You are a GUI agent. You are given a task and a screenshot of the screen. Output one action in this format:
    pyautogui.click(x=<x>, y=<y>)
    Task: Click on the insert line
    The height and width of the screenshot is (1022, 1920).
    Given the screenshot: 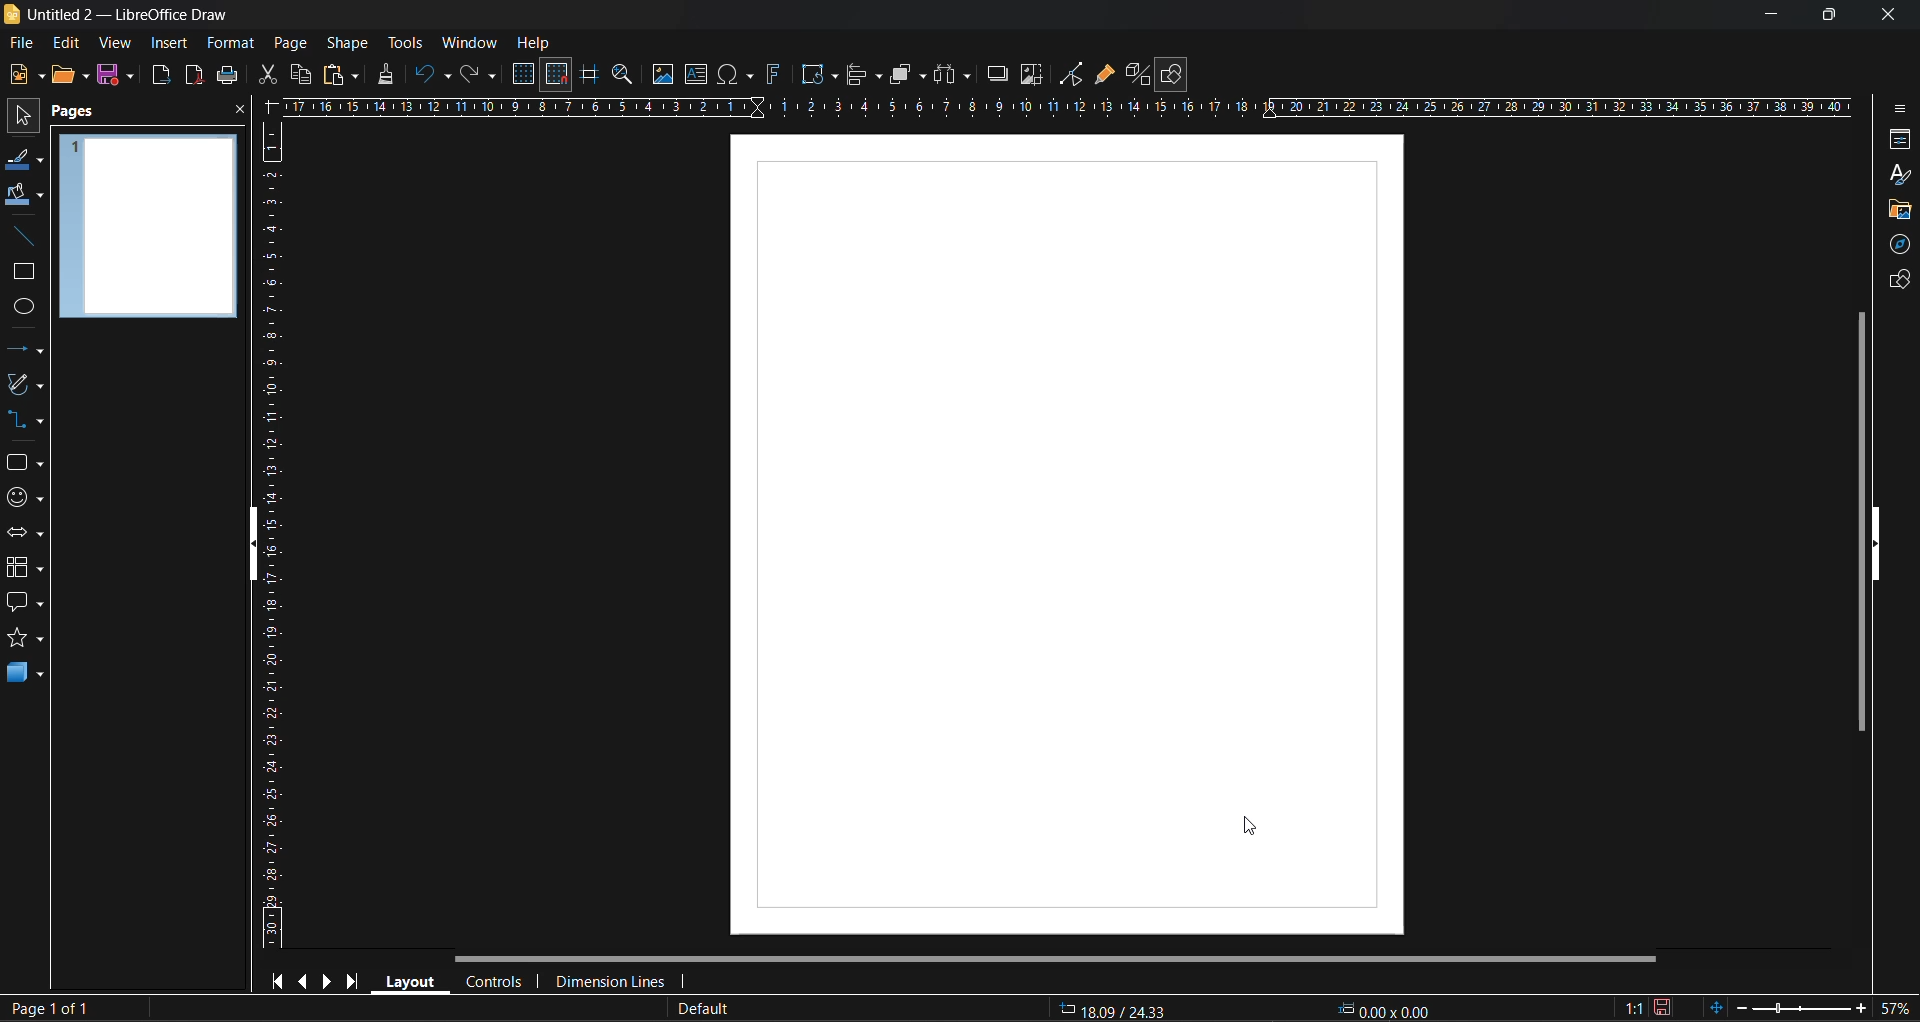 What is the action you would take?
    pyautogui.click(x=20, y=238)
    